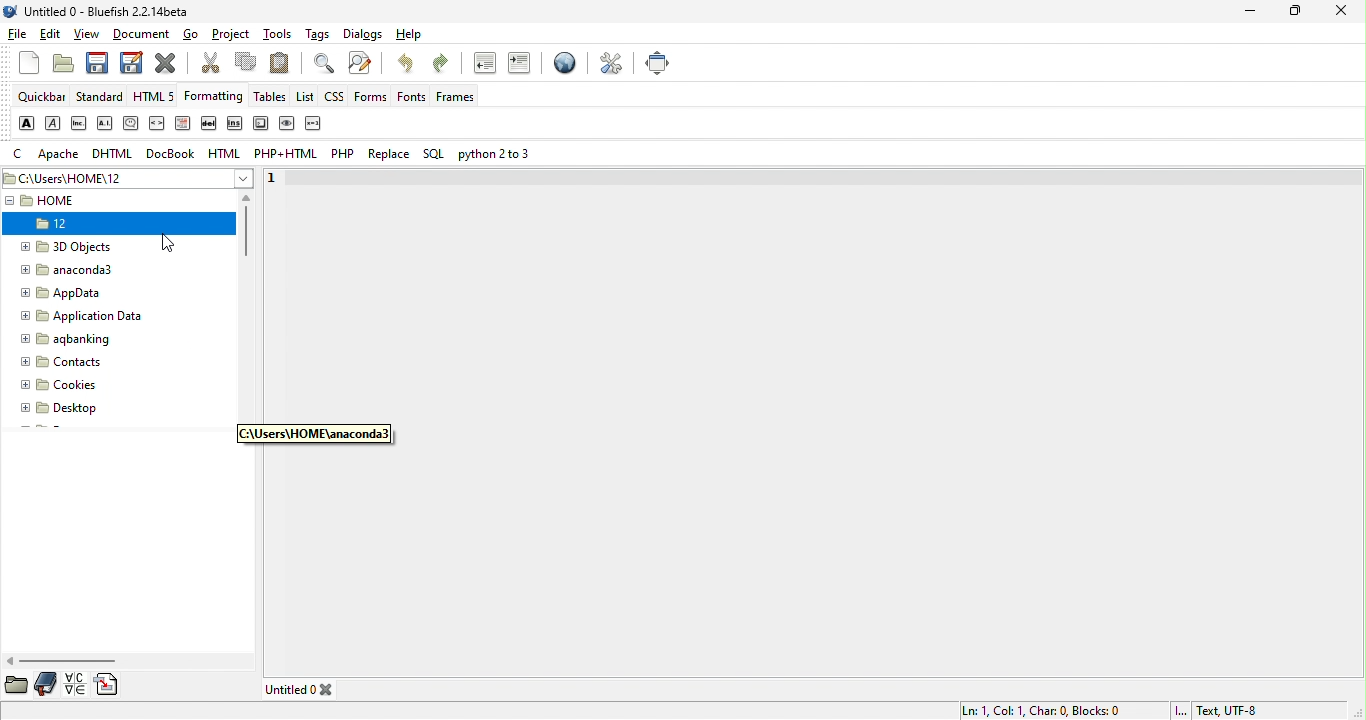 The height and width of the screenshot is (720, 1366). Describe the element at coordinates (344, 155) in the screenshot. I see `php` at that location.